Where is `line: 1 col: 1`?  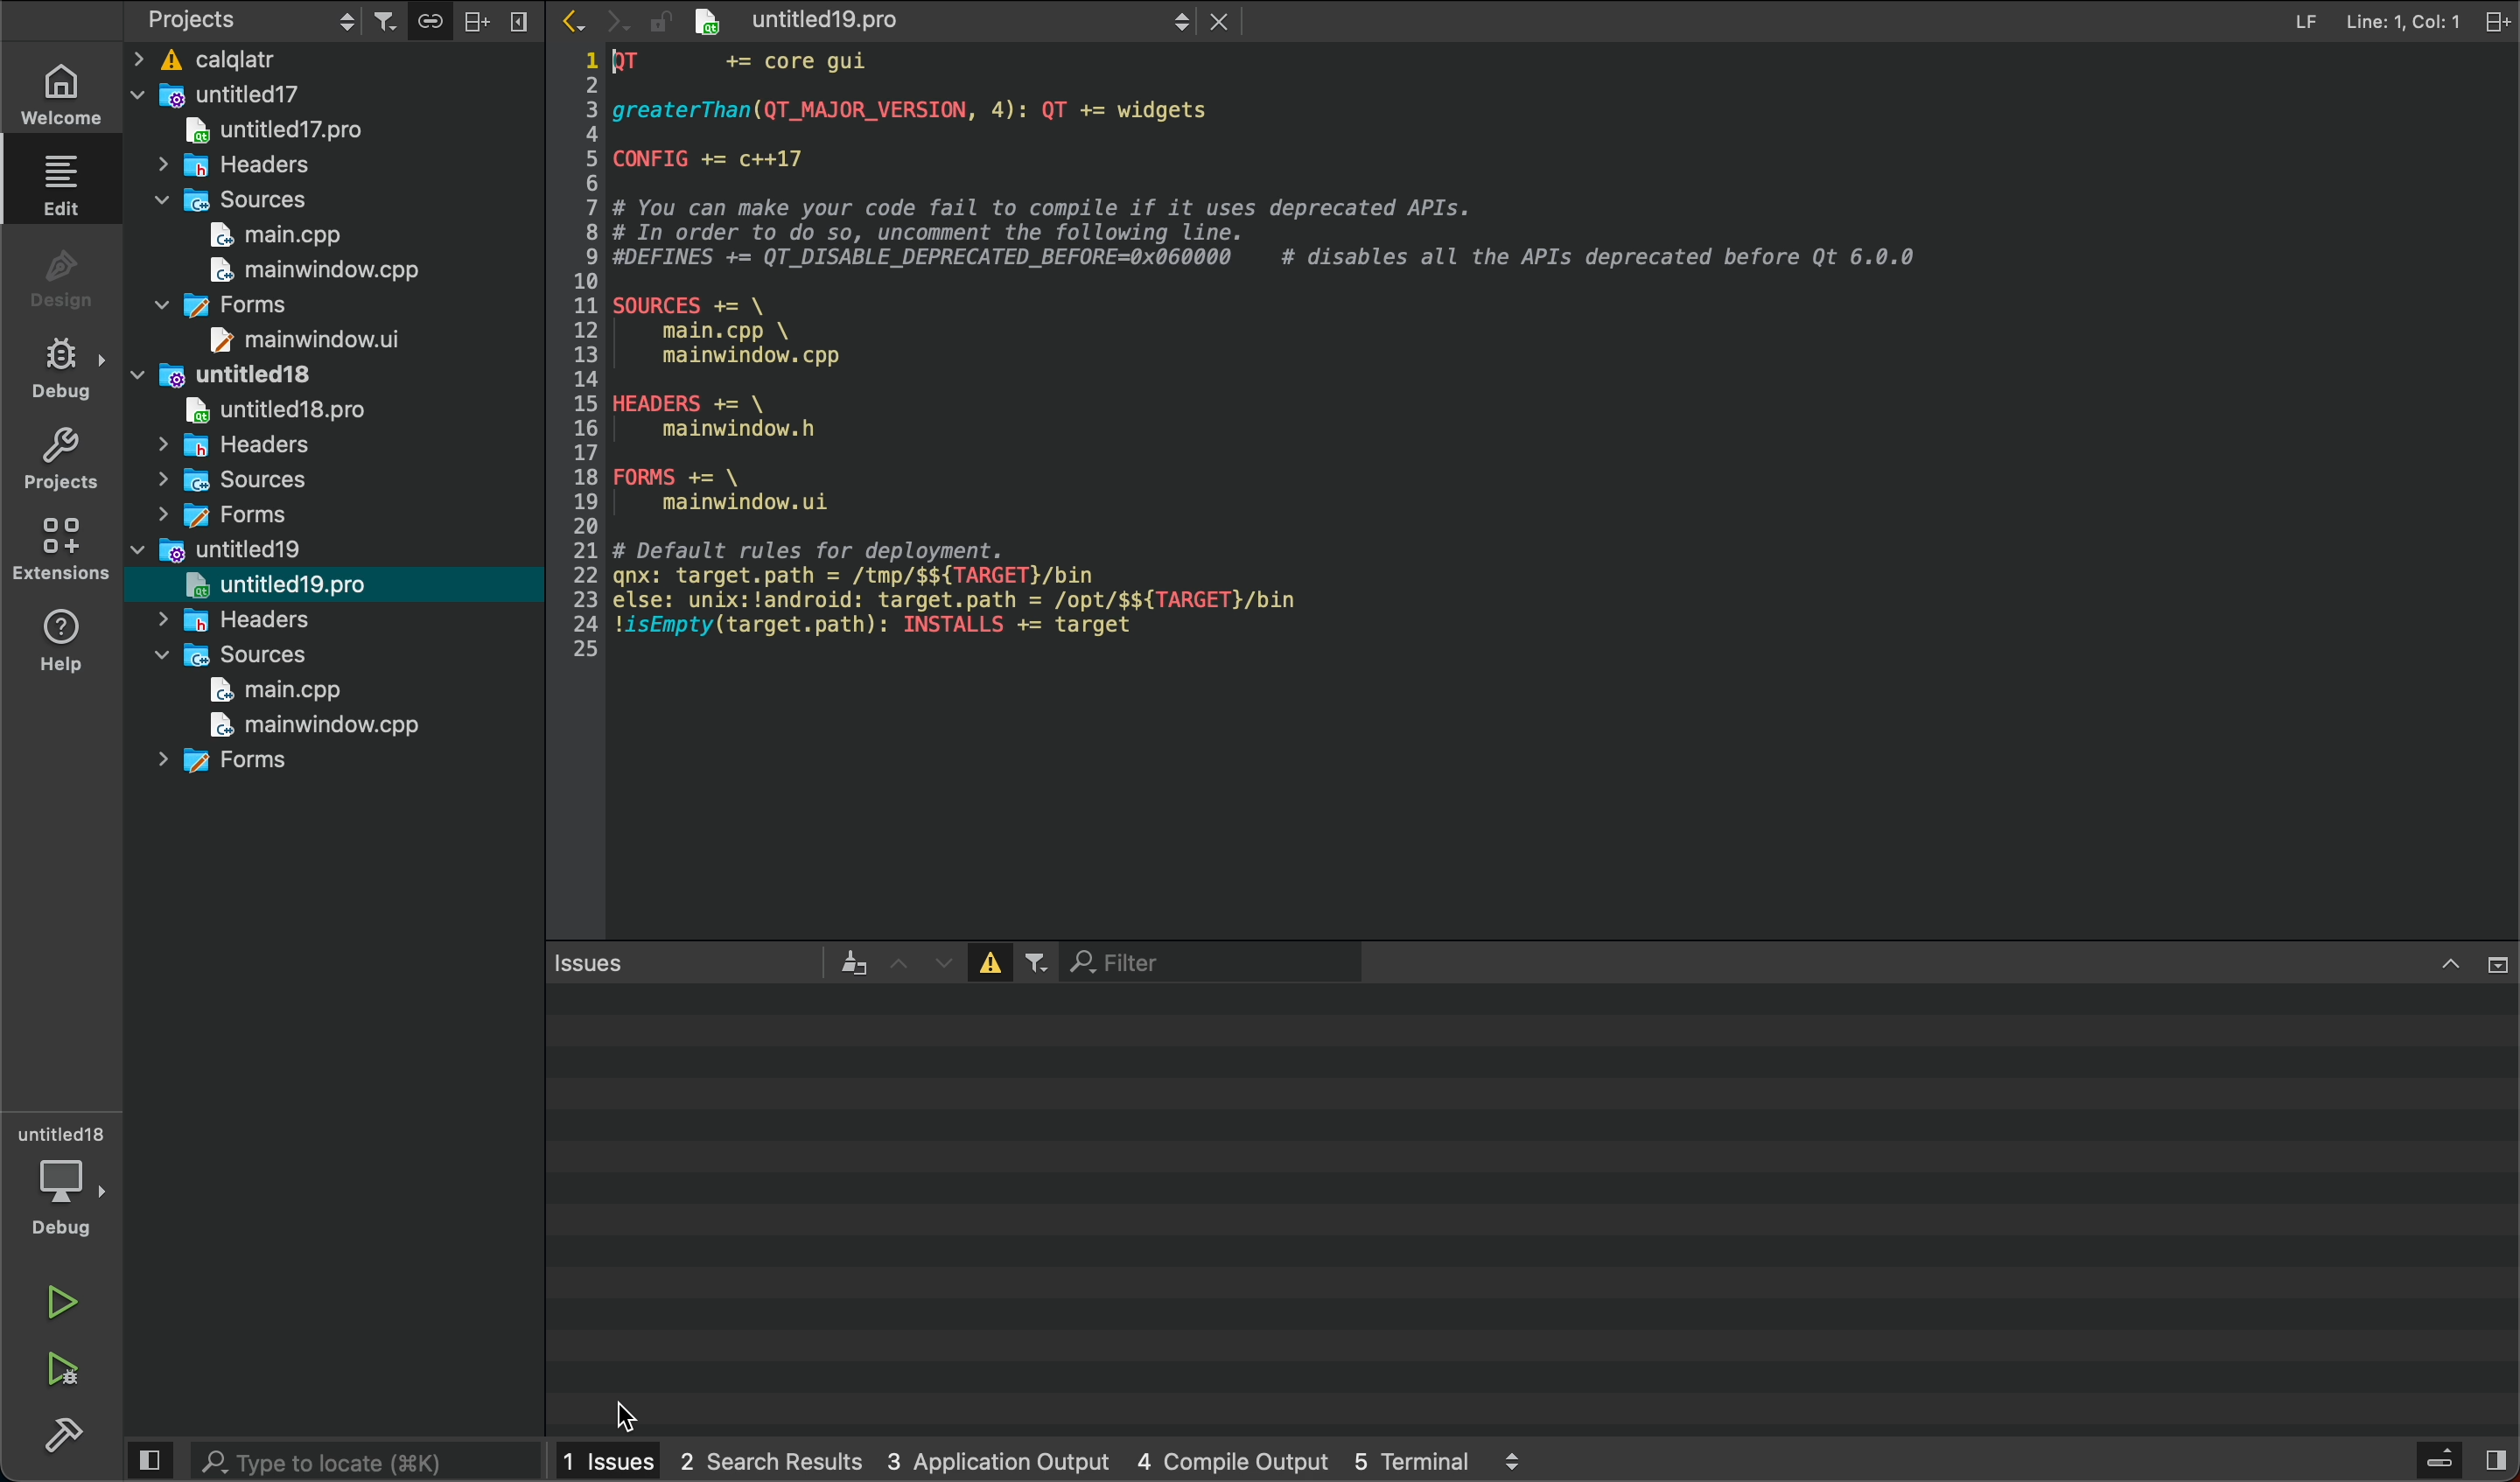
line: 1 col: 1 is located at coordinates (2400, 23).